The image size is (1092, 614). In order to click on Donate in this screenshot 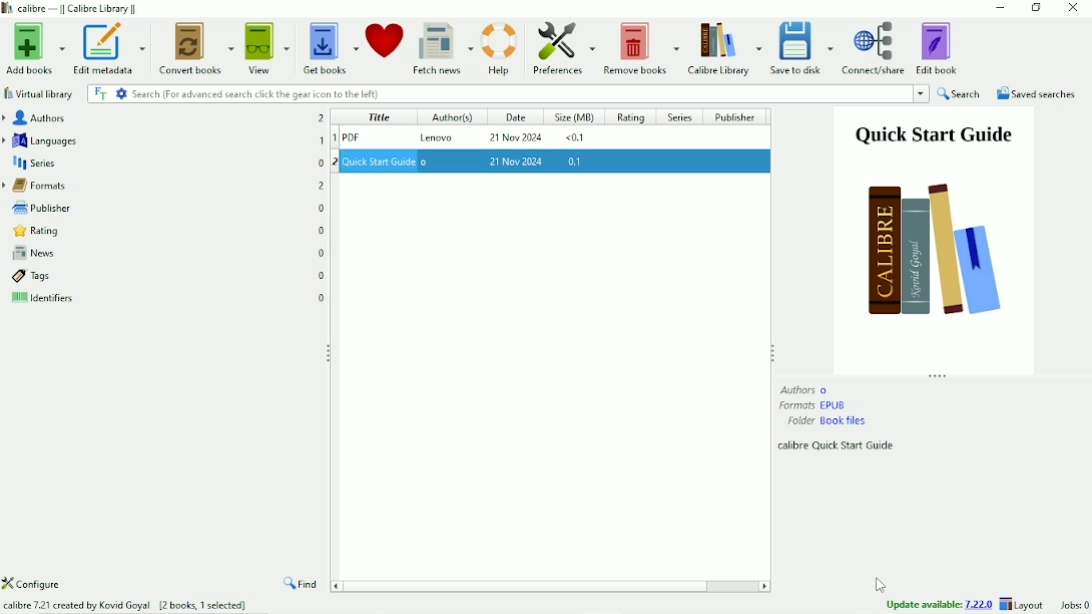, I will do `click(384, 40)`.